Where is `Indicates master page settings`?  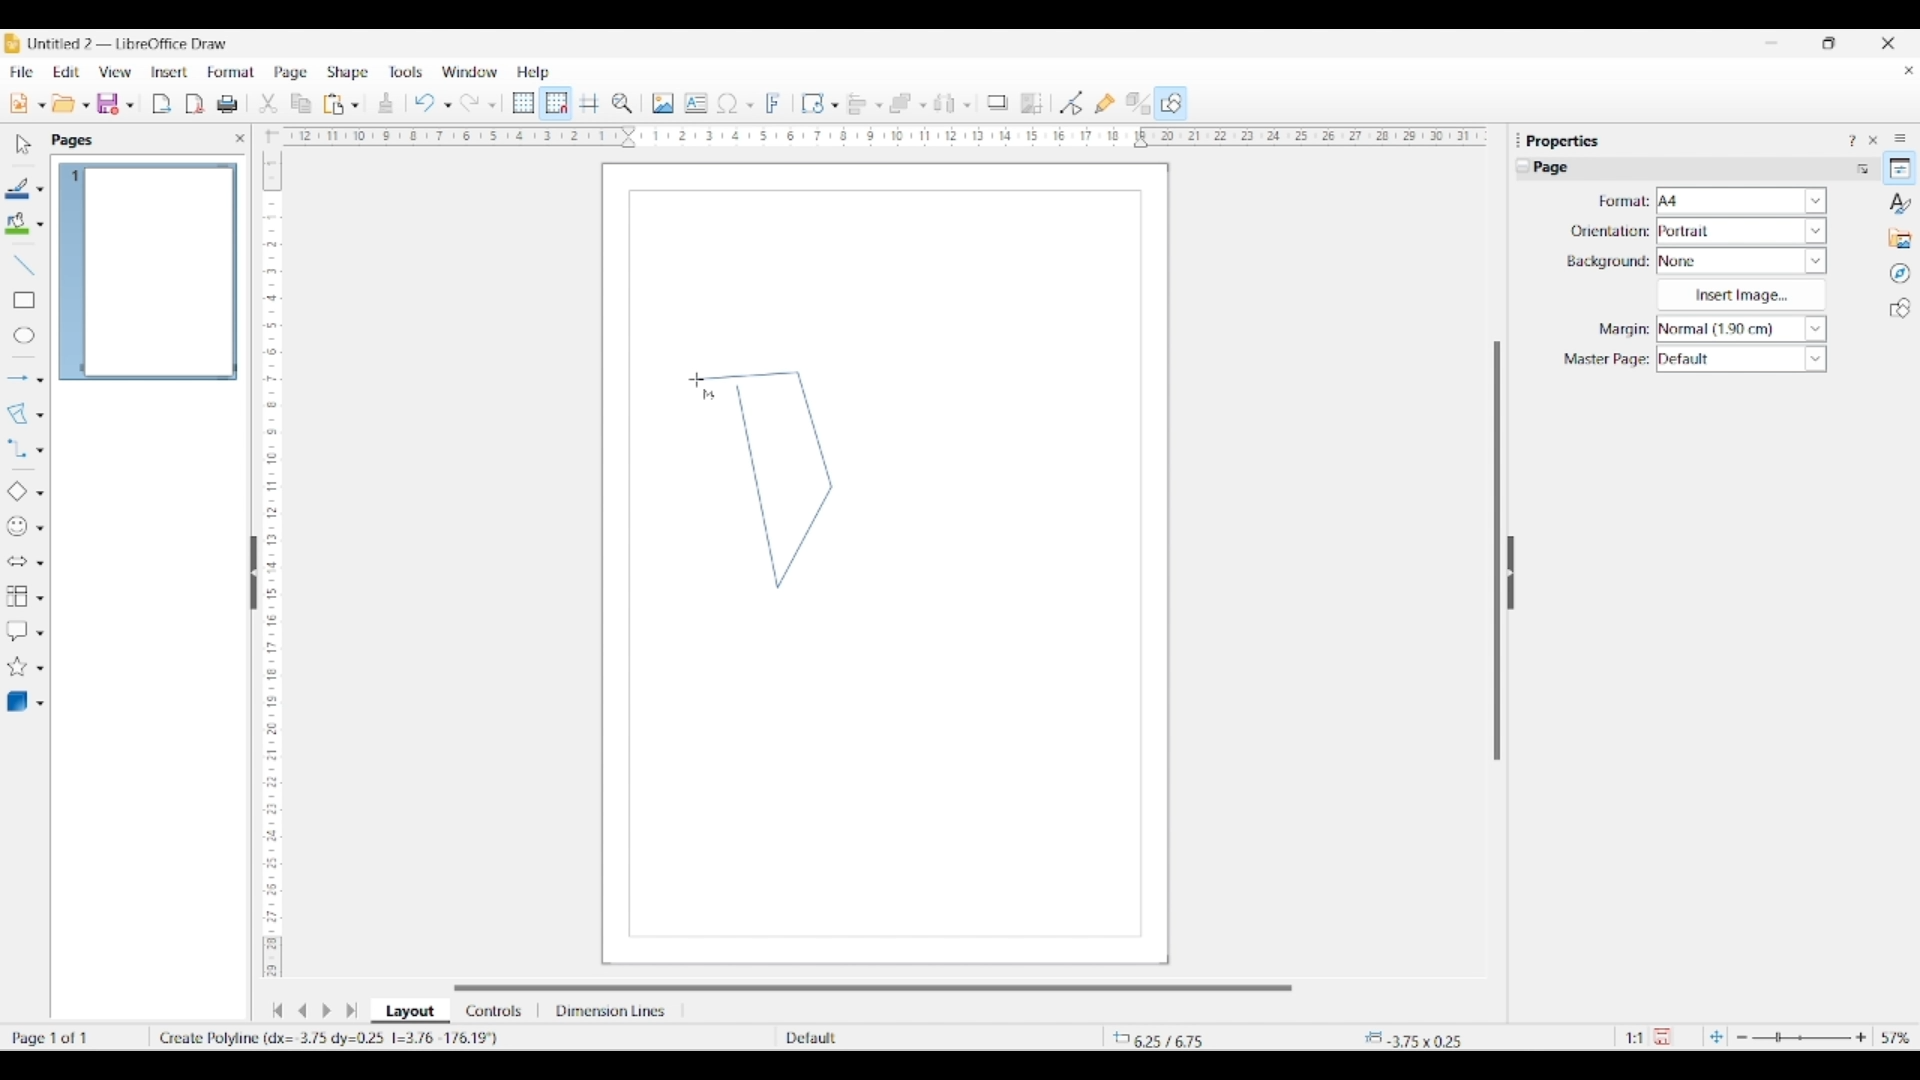
Indicates master page settings is located at coordinates (1605, 360).